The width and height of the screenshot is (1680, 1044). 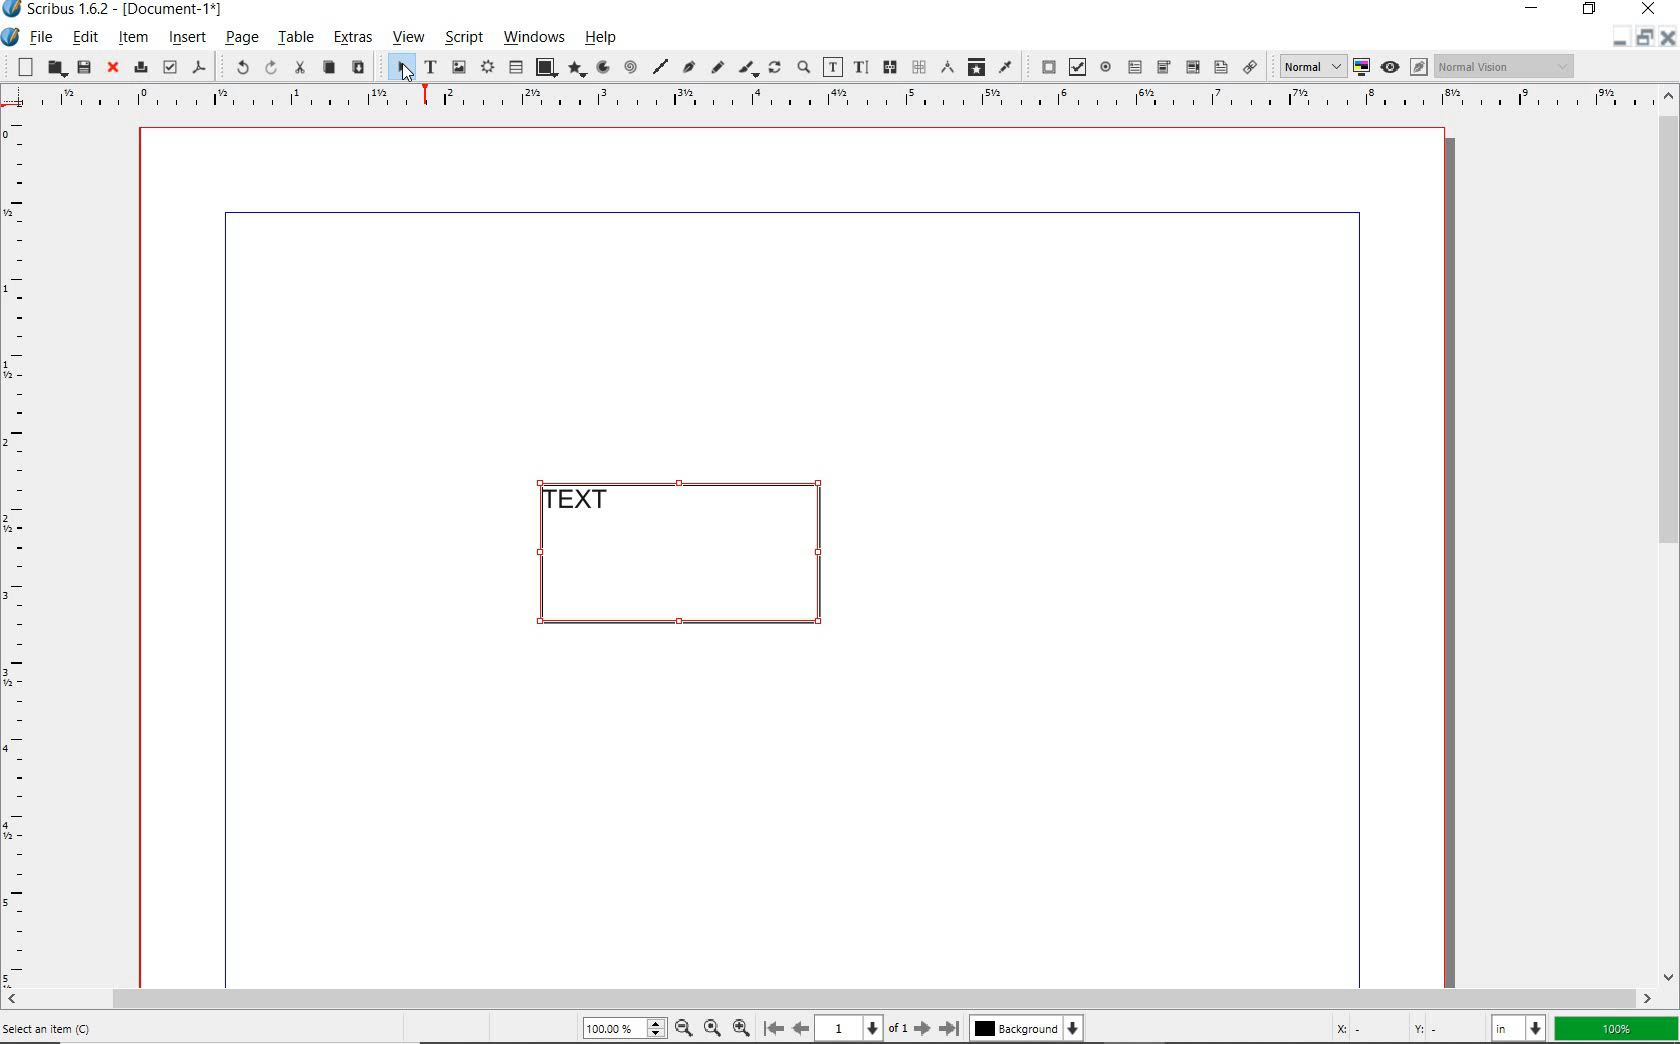 I want to click on Close, so click(x=1667, y=38).